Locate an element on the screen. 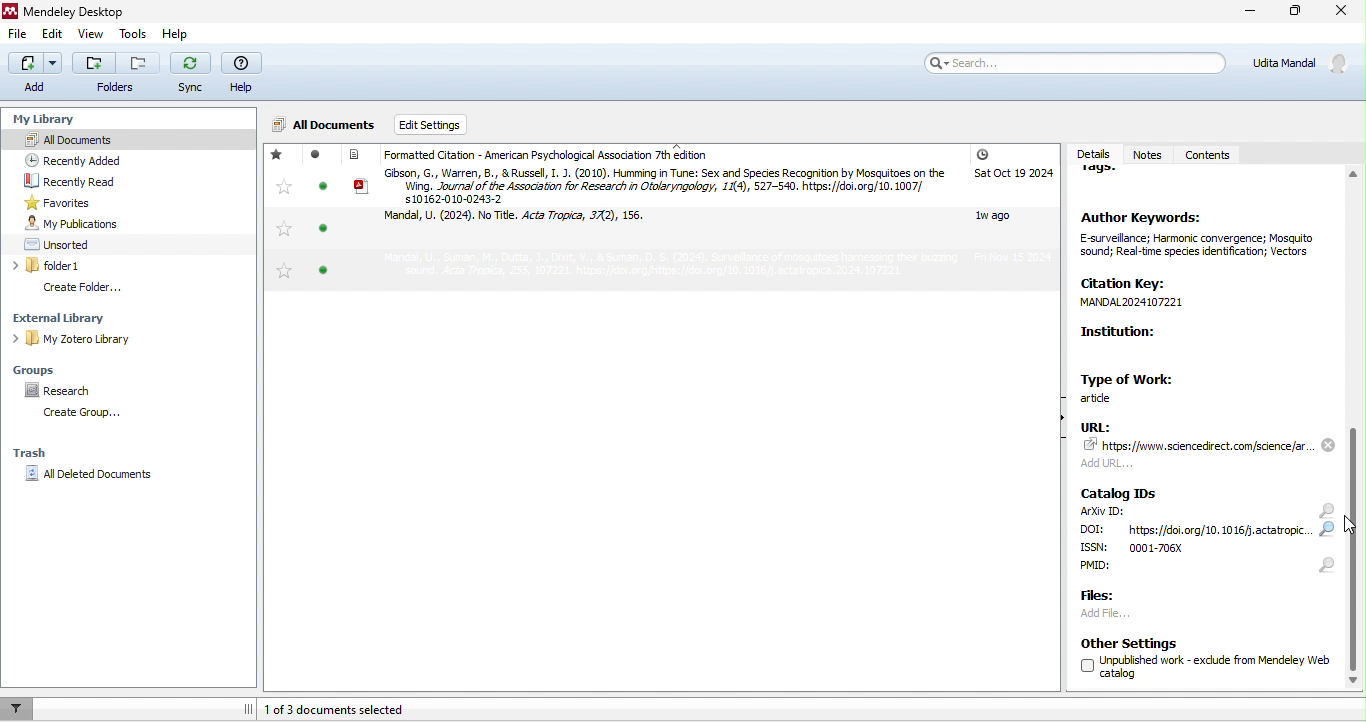  slider moved is located at coordinates (1354, 541).